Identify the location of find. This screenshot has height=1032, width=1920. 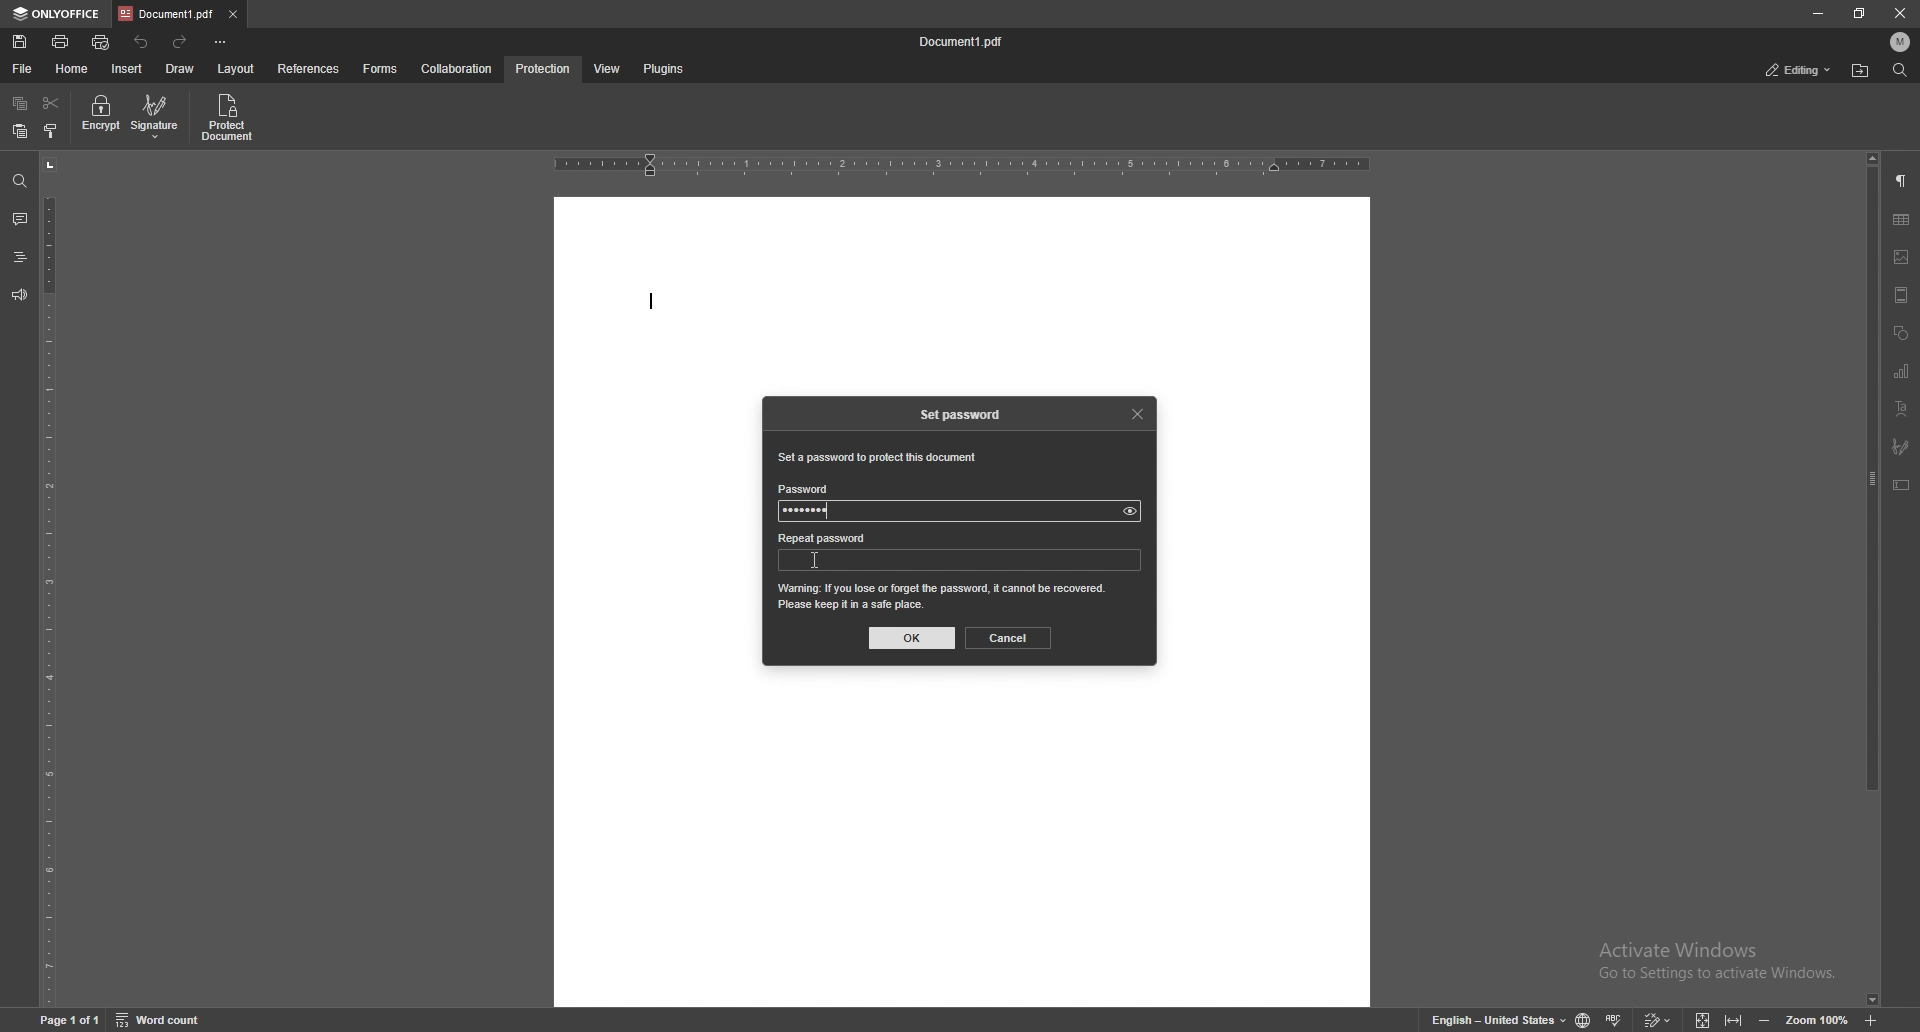
(19, 181).